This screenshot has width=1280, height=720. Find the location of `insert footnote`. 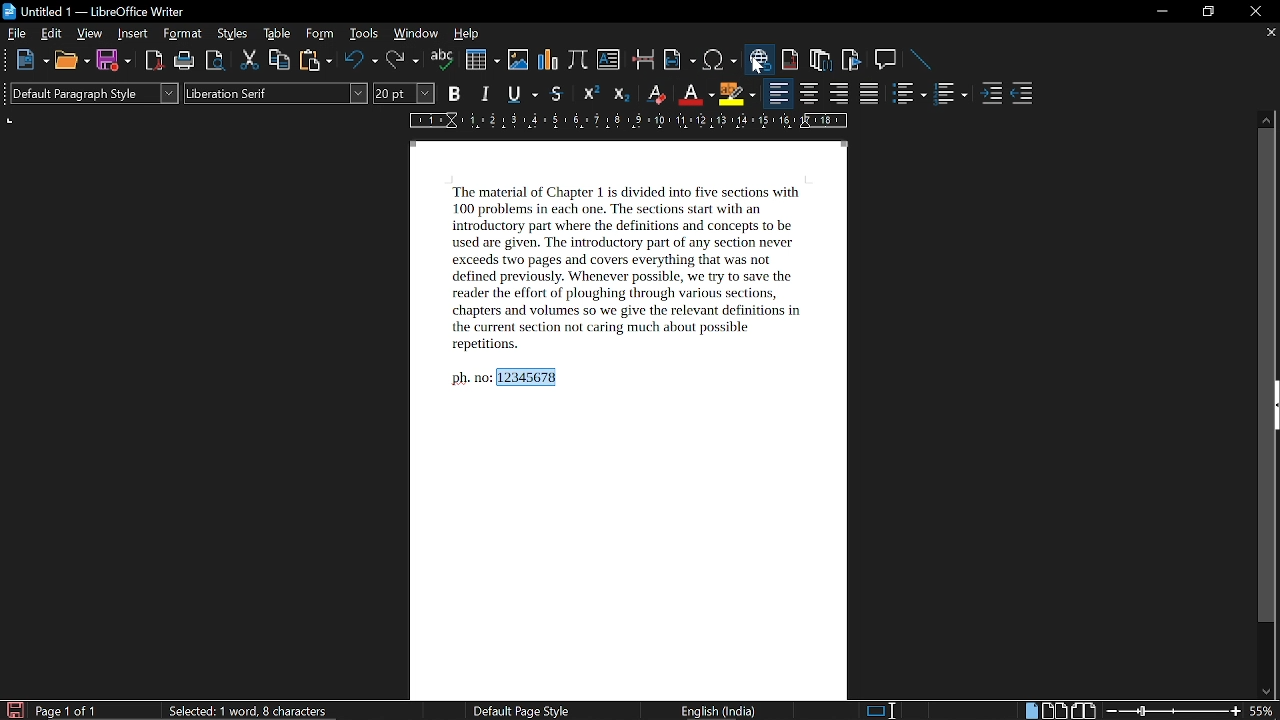

insert footnote is located at coordinates (790, 60).